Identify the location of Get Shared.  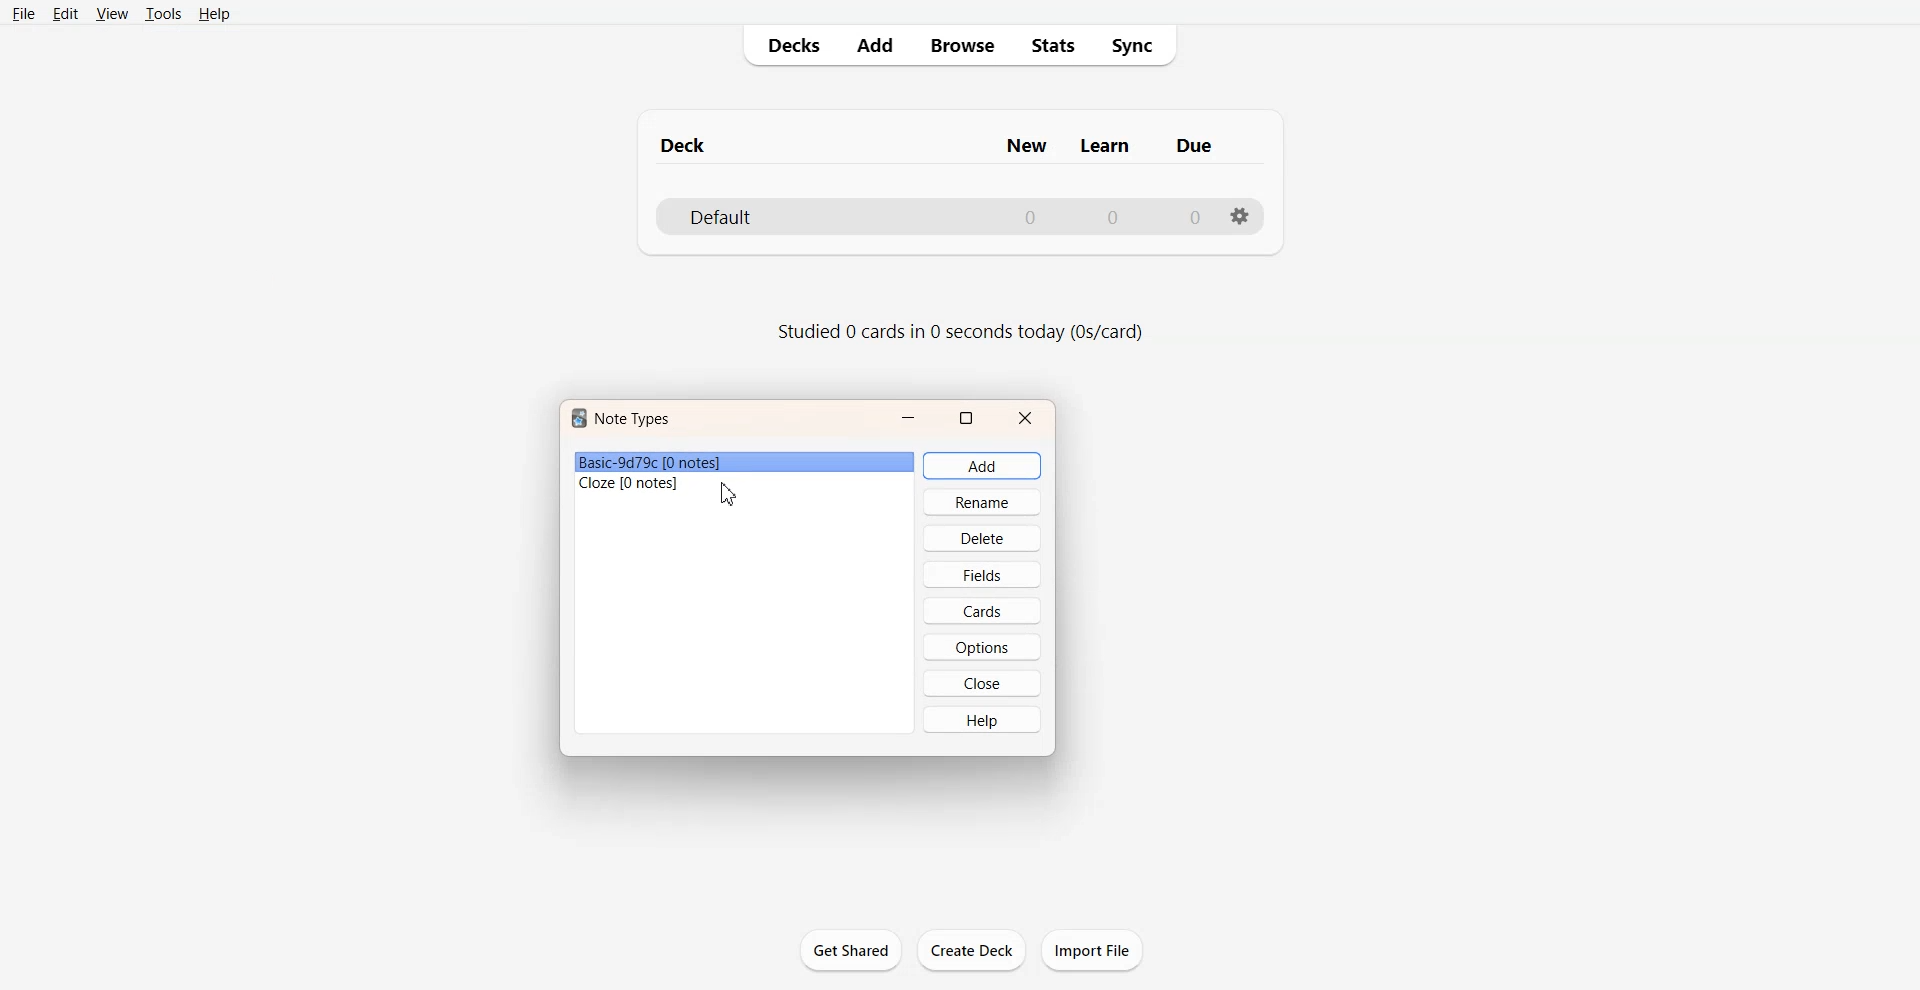
(850, 950).